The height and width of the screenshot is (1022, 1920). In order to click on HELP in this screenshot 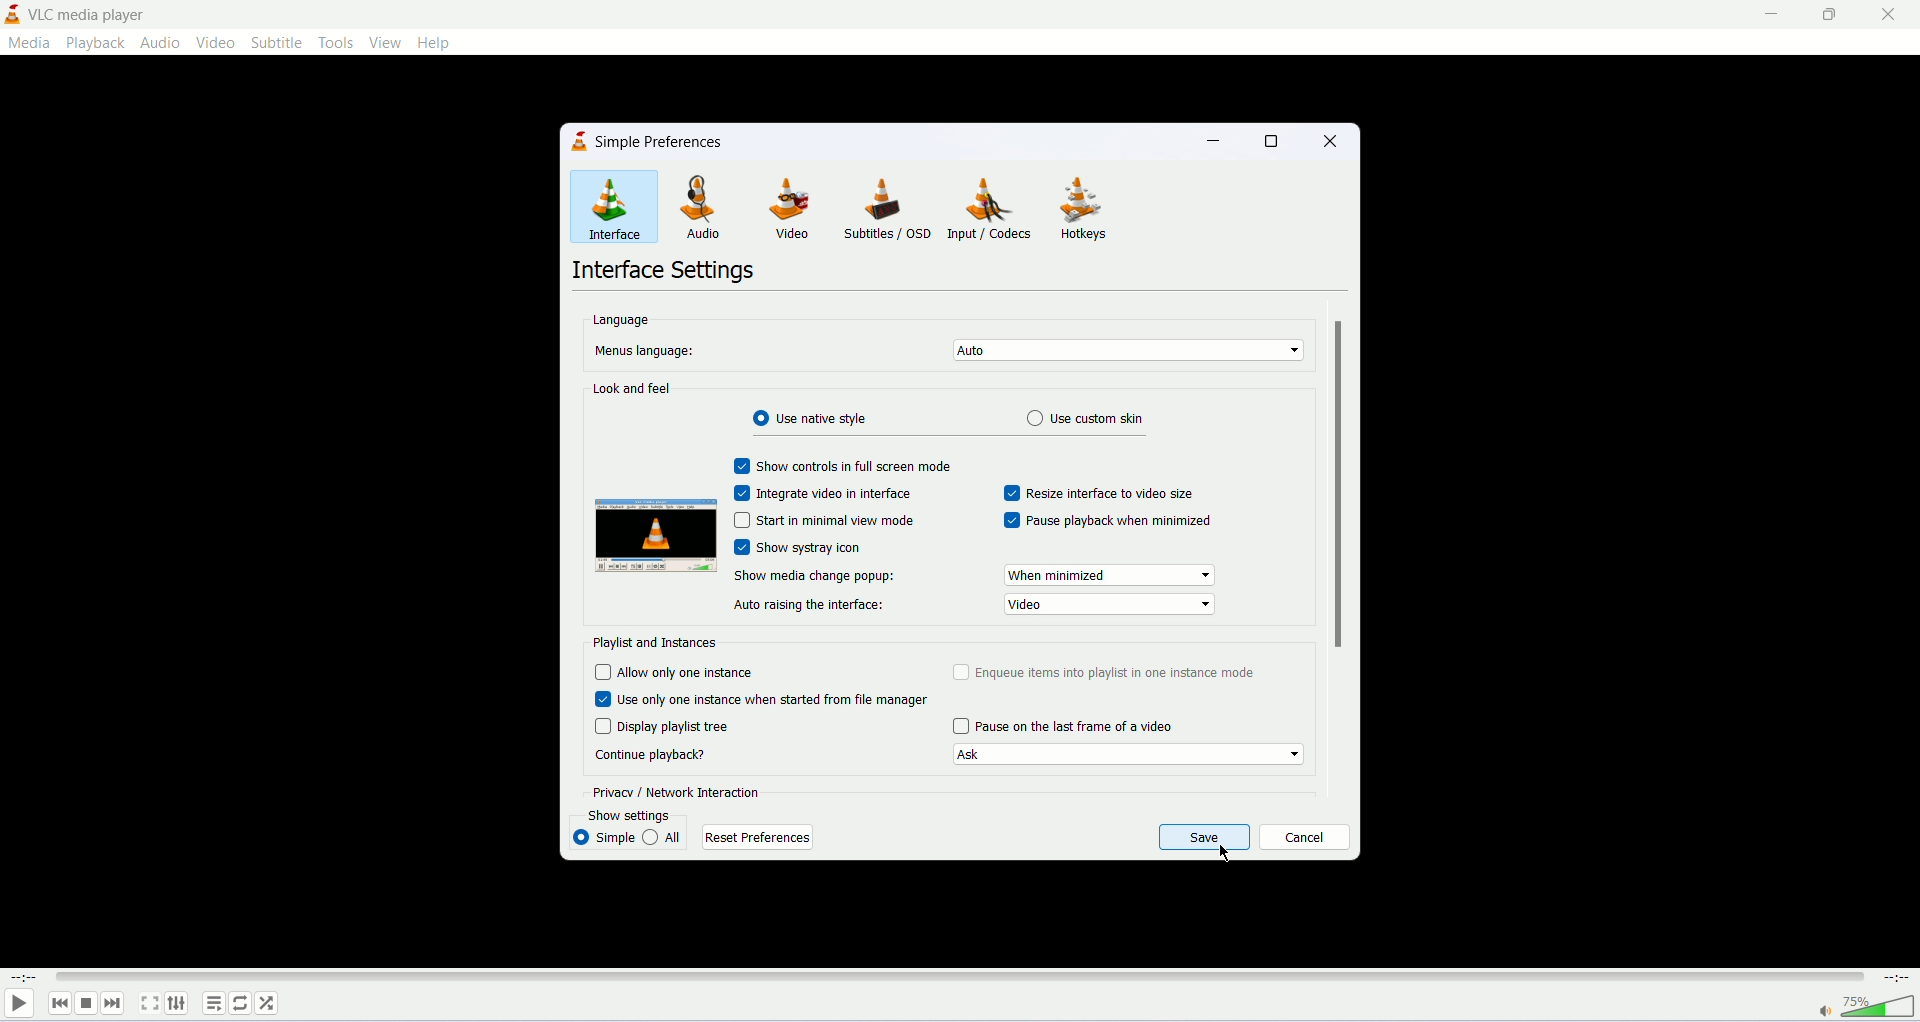, I will do `click(435, 43)`.